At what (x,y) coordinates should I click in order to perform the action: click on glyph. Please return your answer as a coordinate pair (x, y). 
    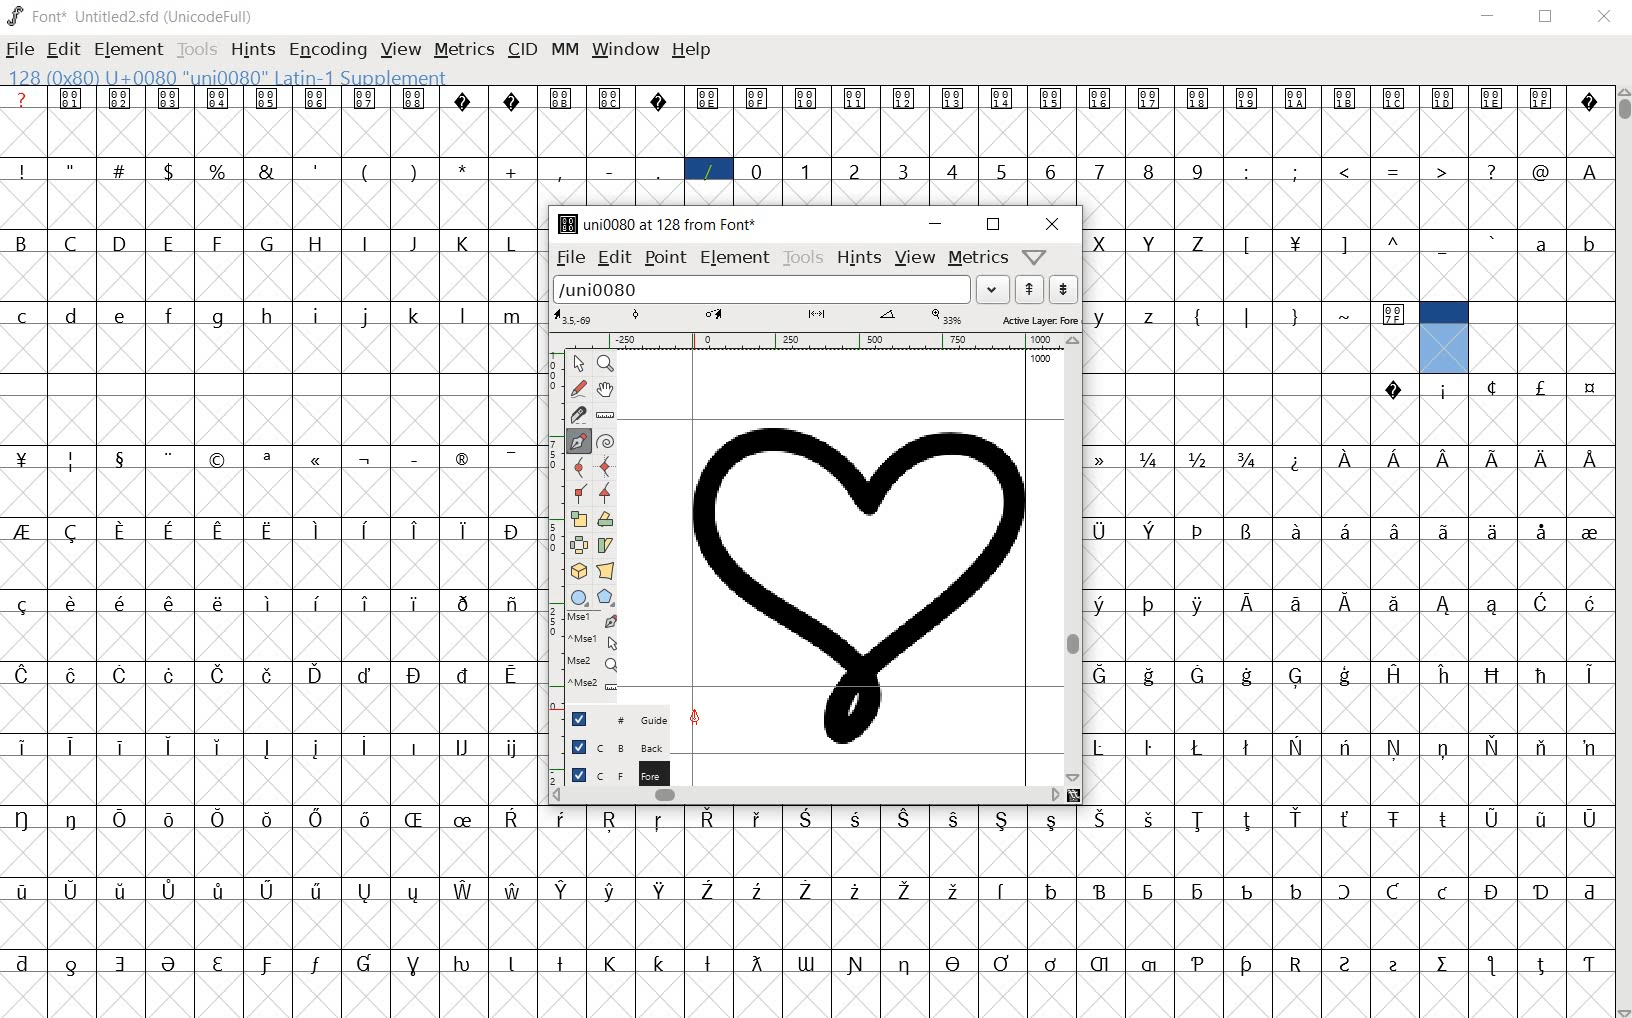
    Looking at the image, I should click on (268, 316).